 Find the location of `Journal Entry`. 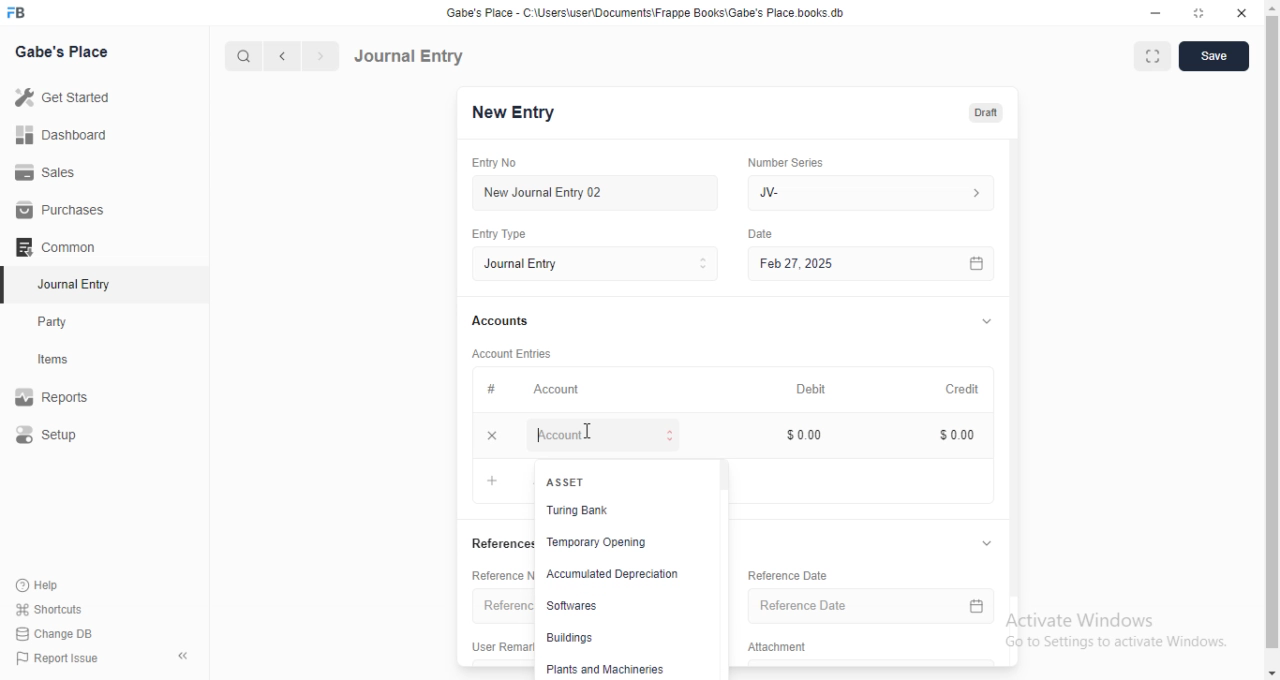

Journal Entry is located at coordinates (70, 284).